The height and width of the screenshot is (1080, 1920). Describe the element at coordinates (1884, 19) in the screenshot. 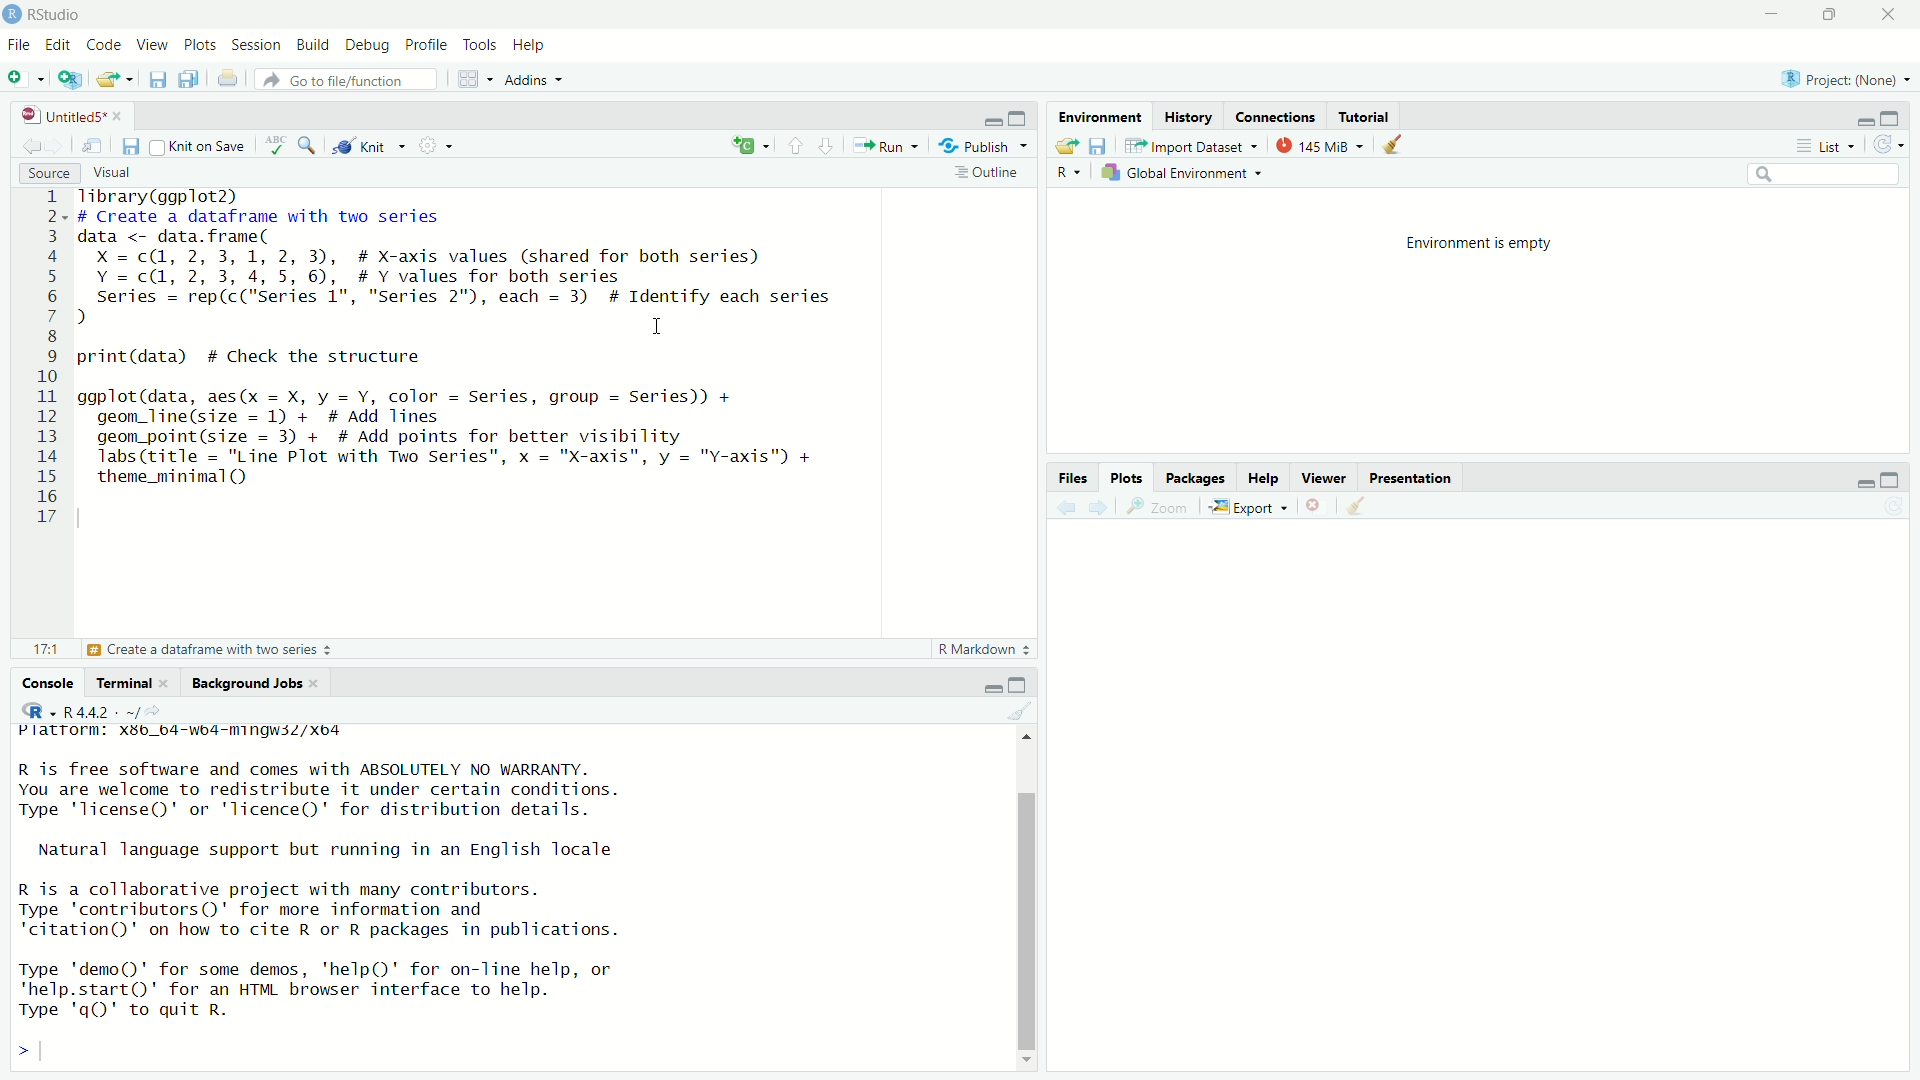

I see `Close` at that location.